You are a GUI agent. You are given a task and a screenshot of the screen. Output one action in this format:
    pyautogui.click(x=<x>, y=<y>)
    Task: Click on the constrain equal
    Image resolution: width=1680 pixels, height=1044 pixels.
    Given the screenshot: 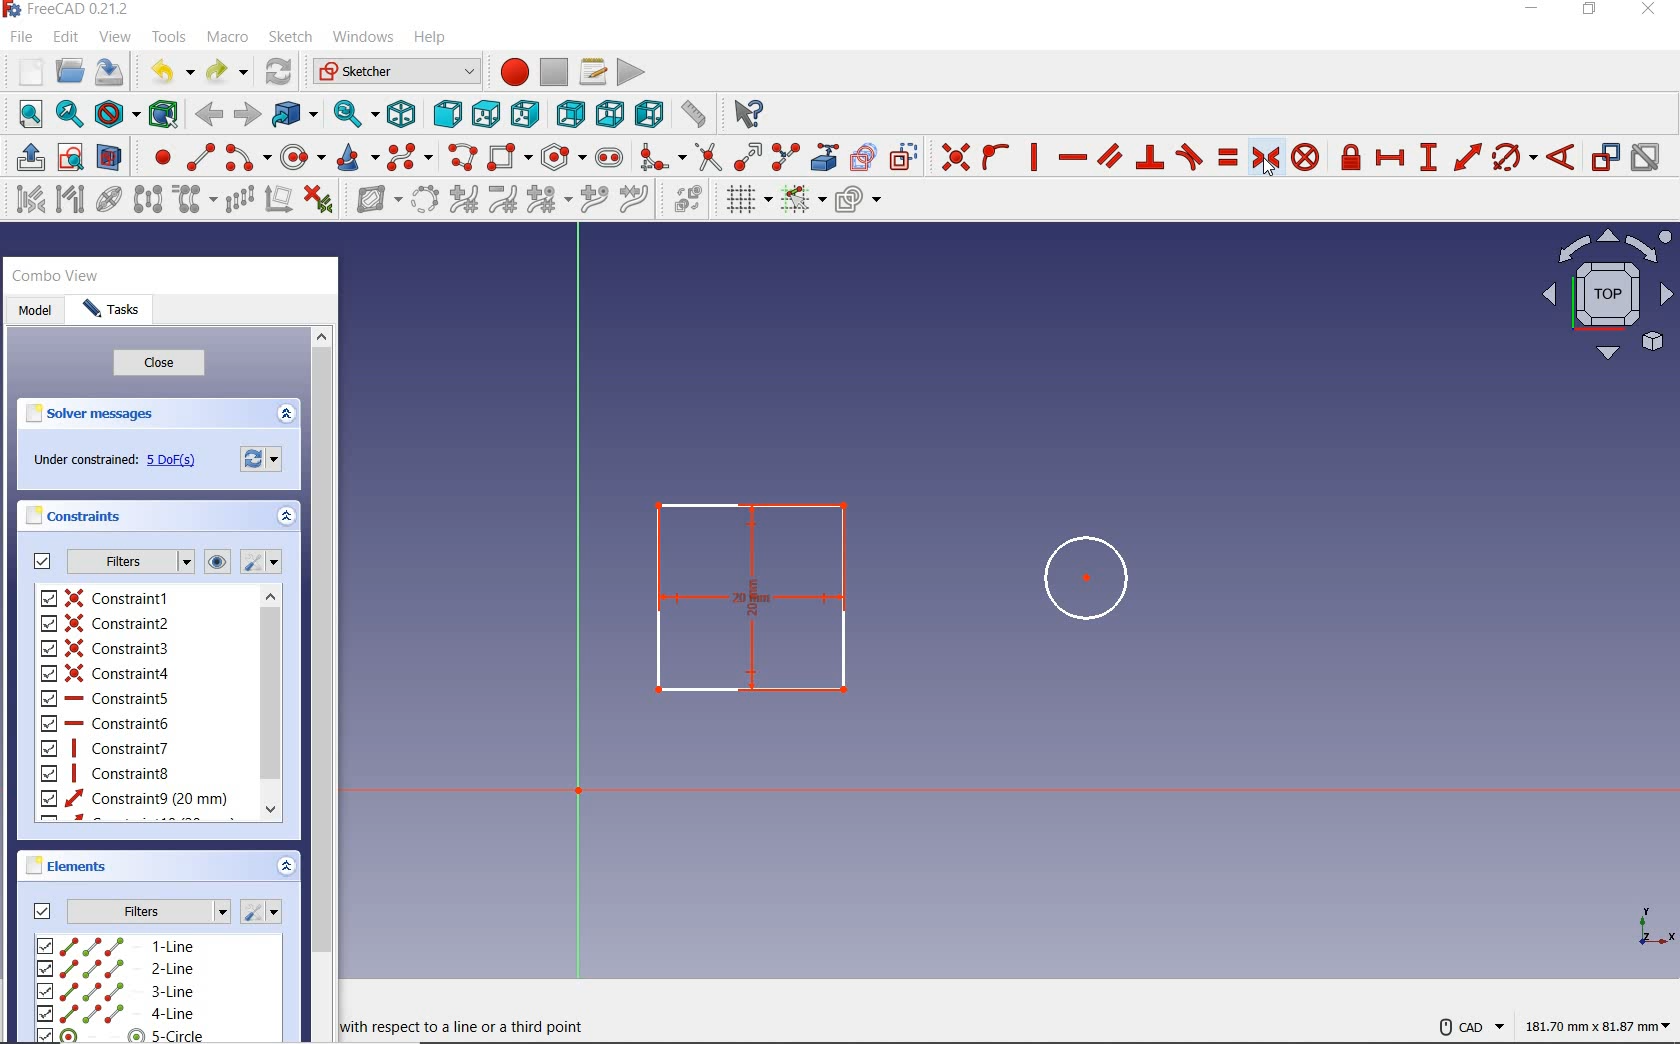 What is the action you would take?
    pyautogui.click(x=1228, y=160)
    